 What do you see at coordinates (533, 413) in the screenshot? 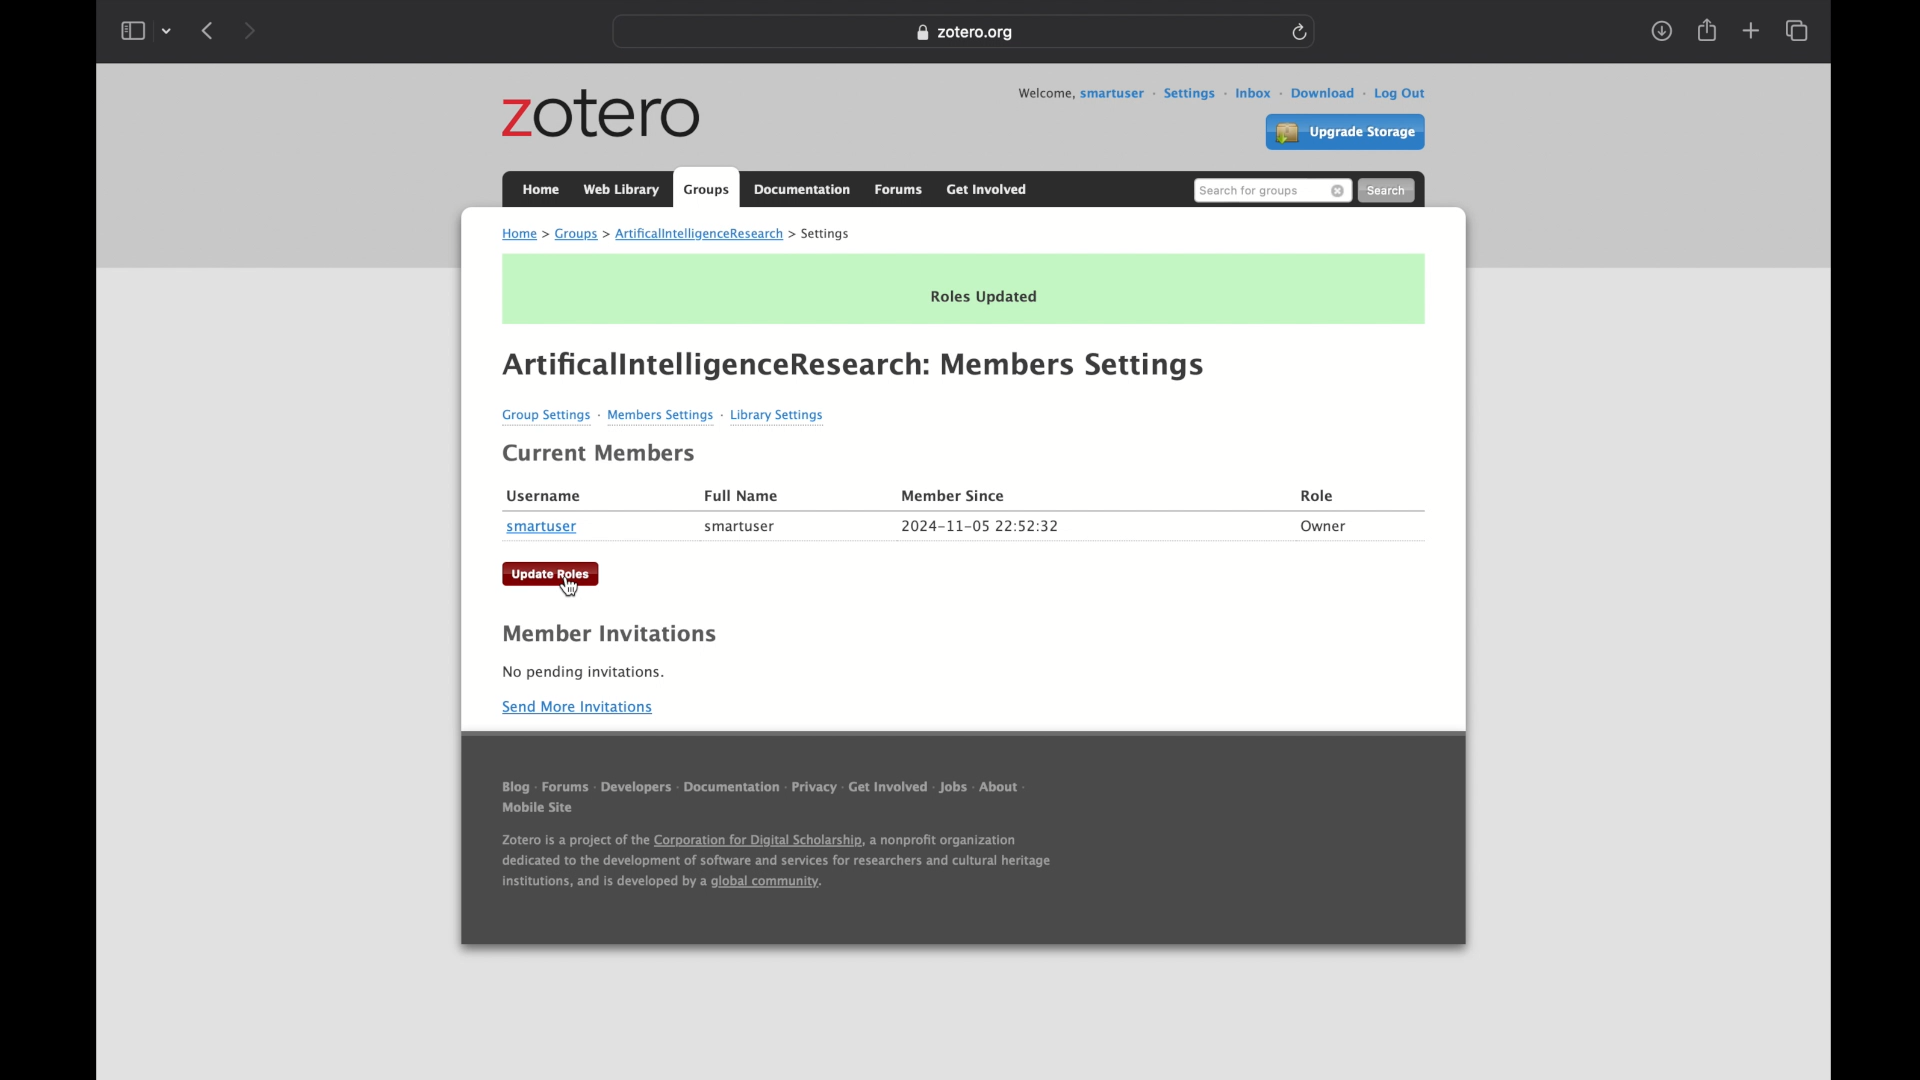
I see `Group Settings` at bounding box center [533, 413].